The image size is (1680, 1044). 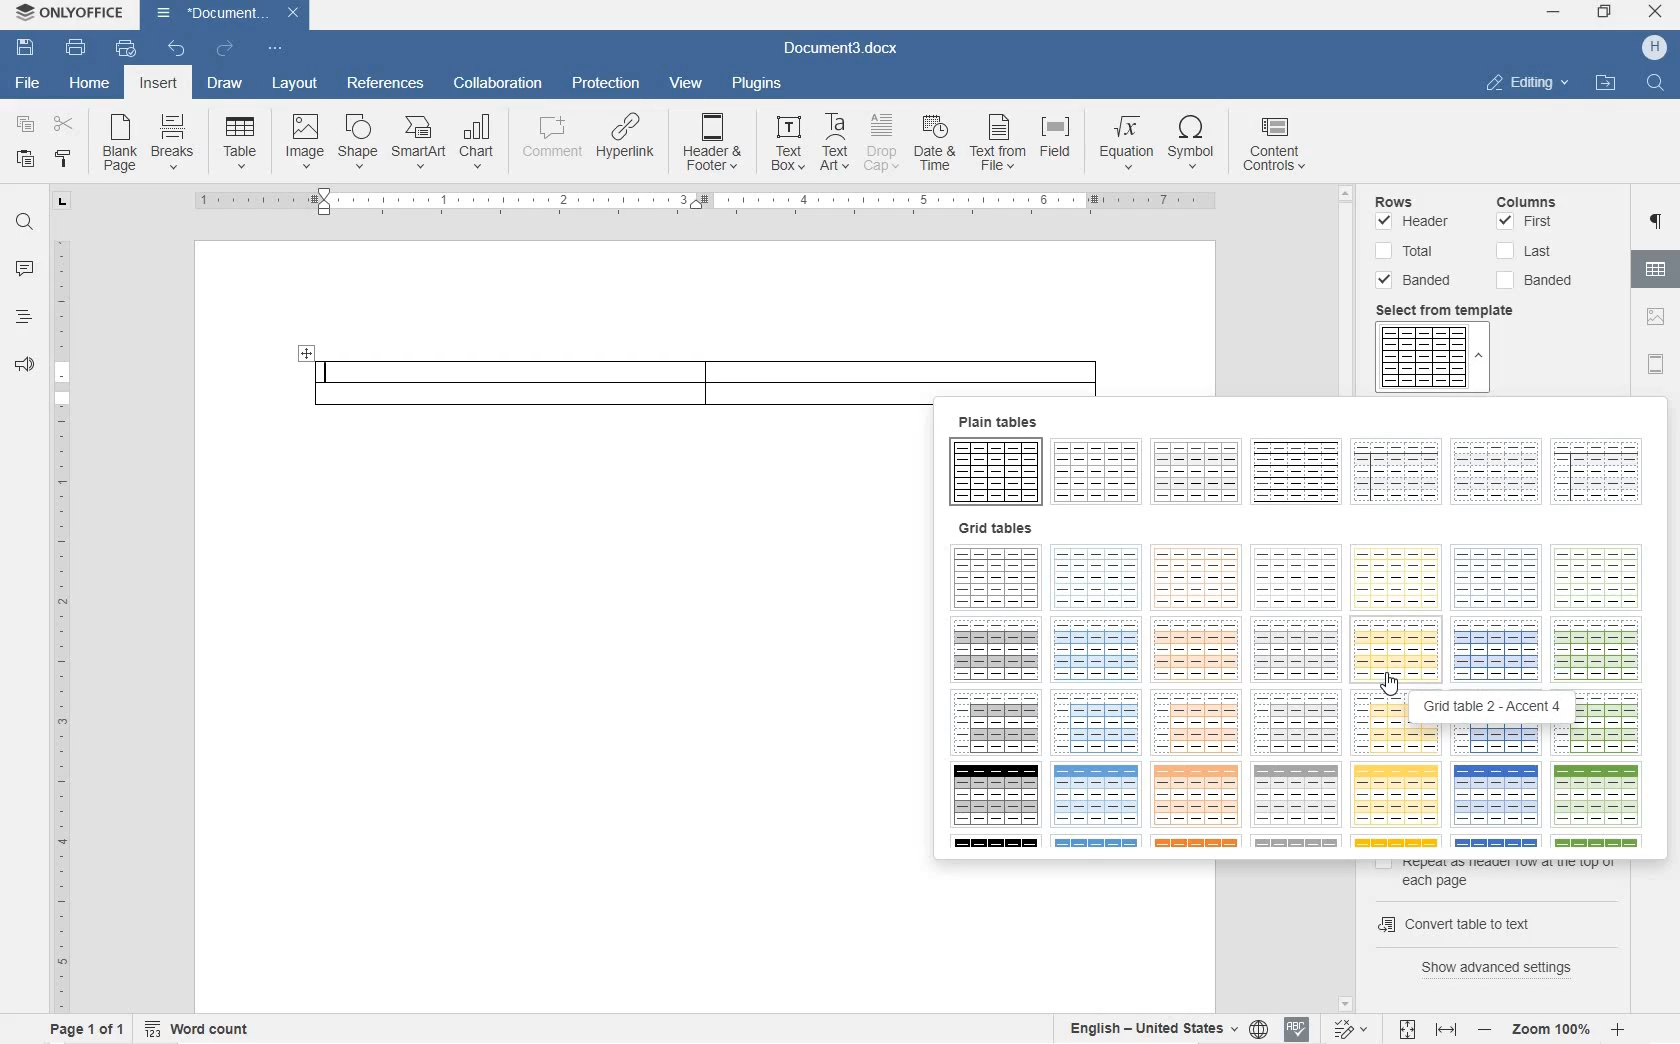 What do you see at coordinates (1348, 285) in the screenshot?
I see `SCROLLBAR` at bounding box center [1348, 285].